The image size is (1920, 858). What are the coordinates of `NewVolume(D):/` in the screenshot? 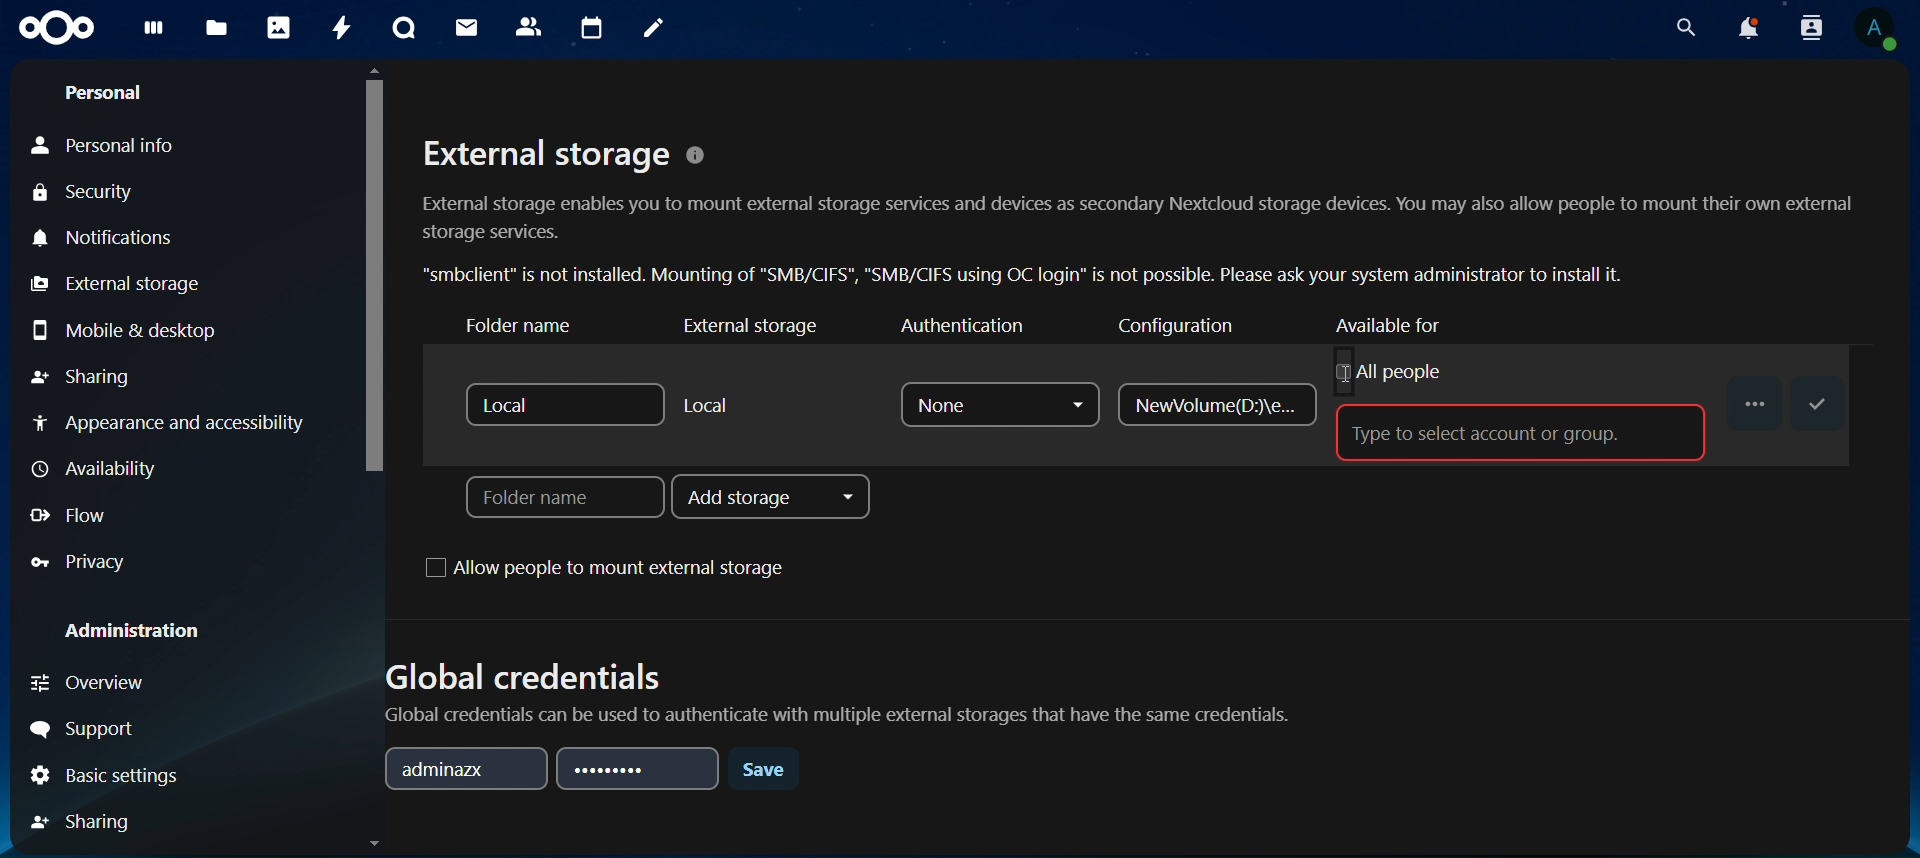 It's located at (1213, 406).